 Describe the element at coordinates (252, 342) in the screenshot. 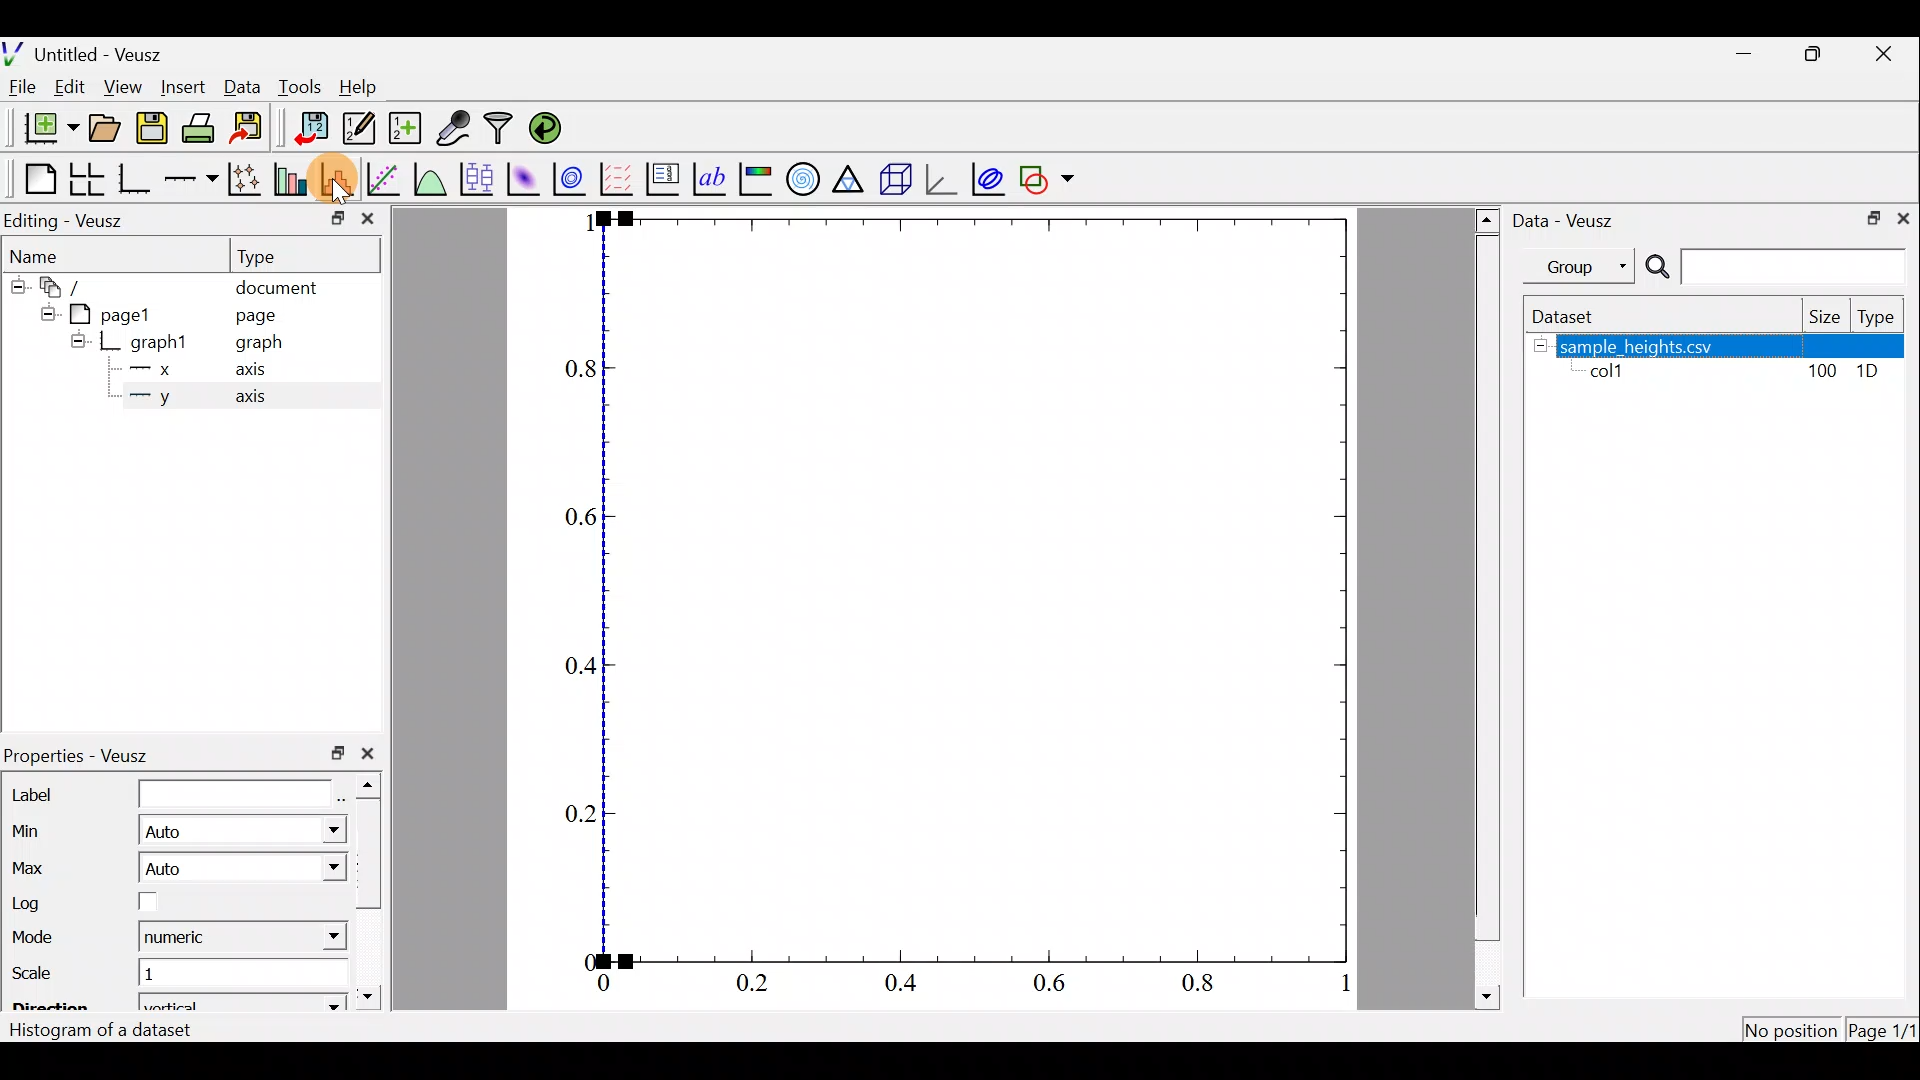

I see `graph` at that location.